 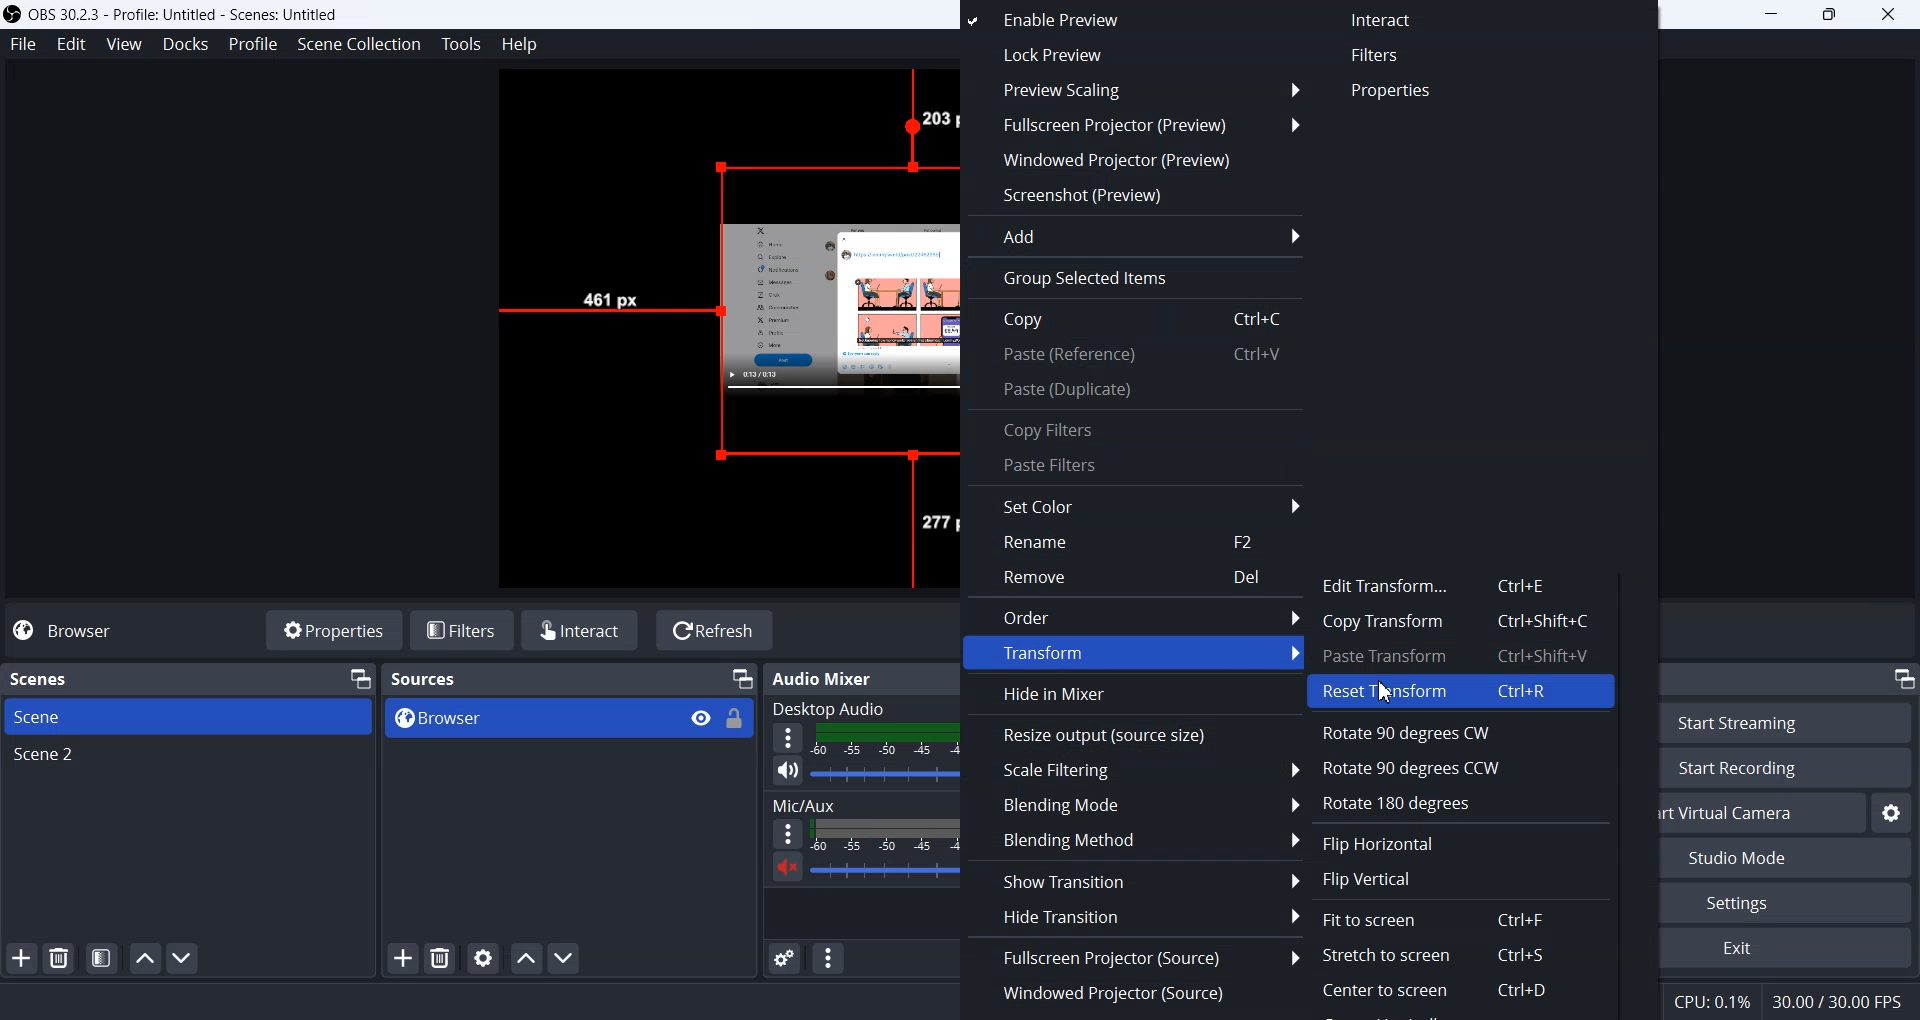 I want to click on Group selected items, so click(x=1131, y=278).